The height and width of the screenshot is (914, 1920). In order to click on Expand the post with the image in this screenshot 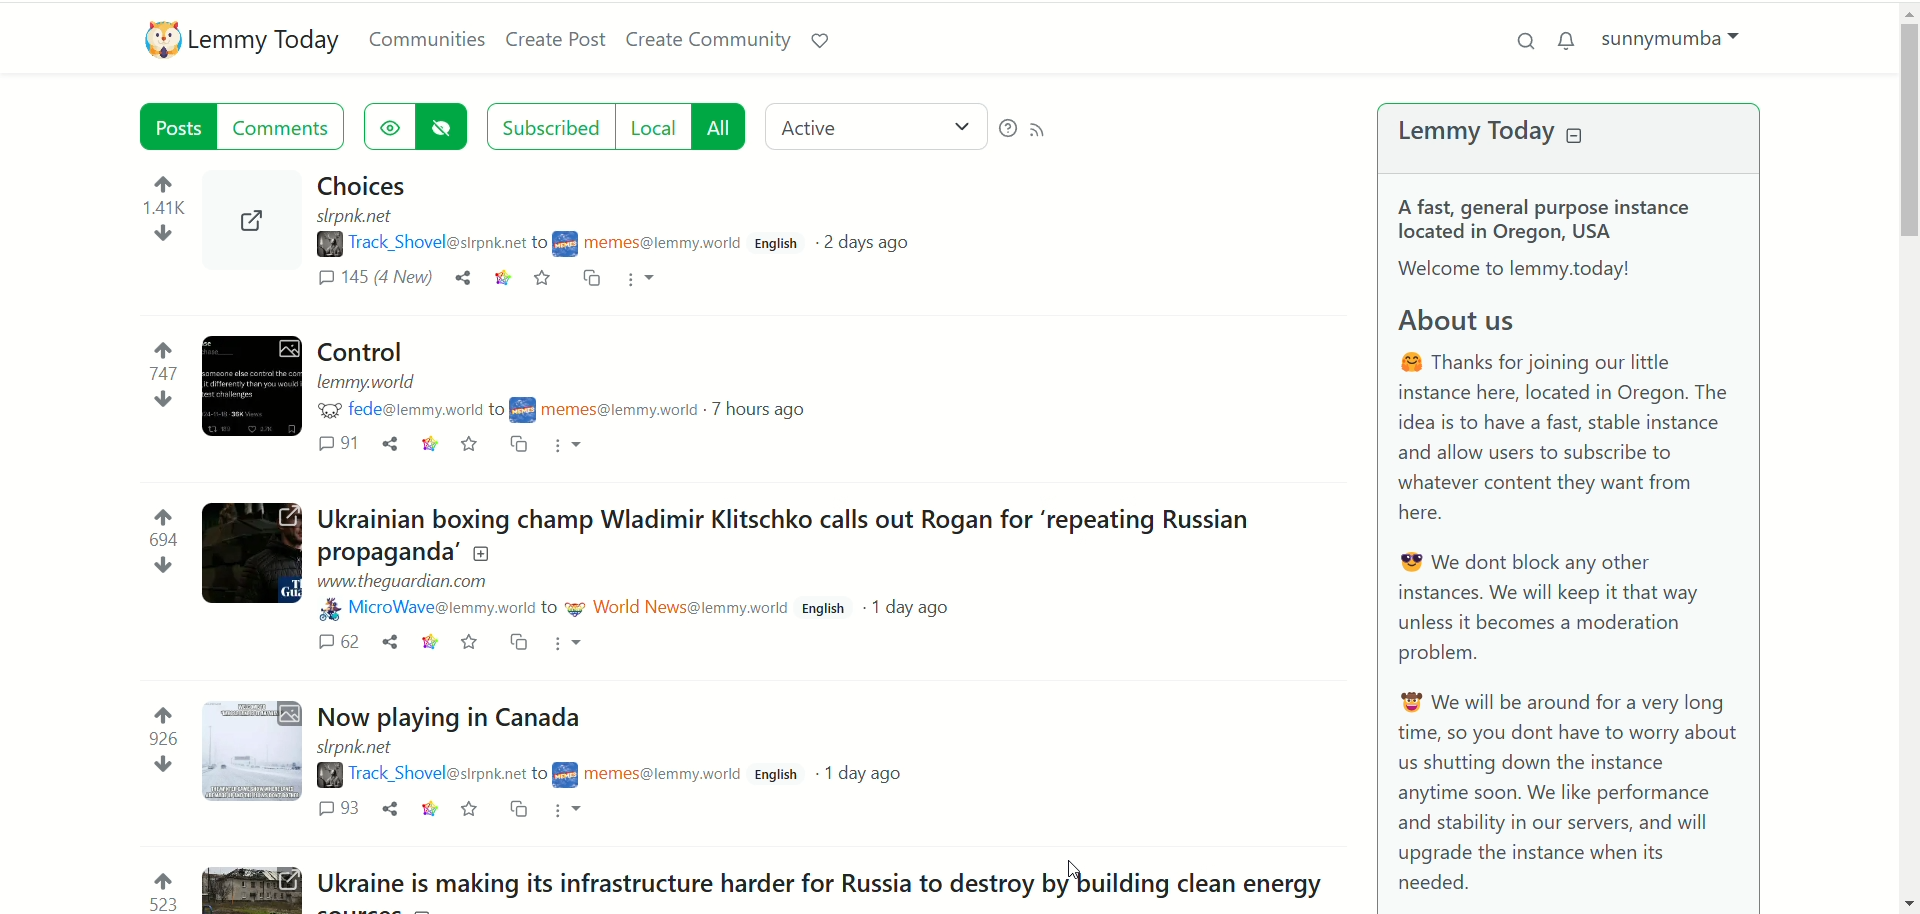, I will do `click(254, 753)`.